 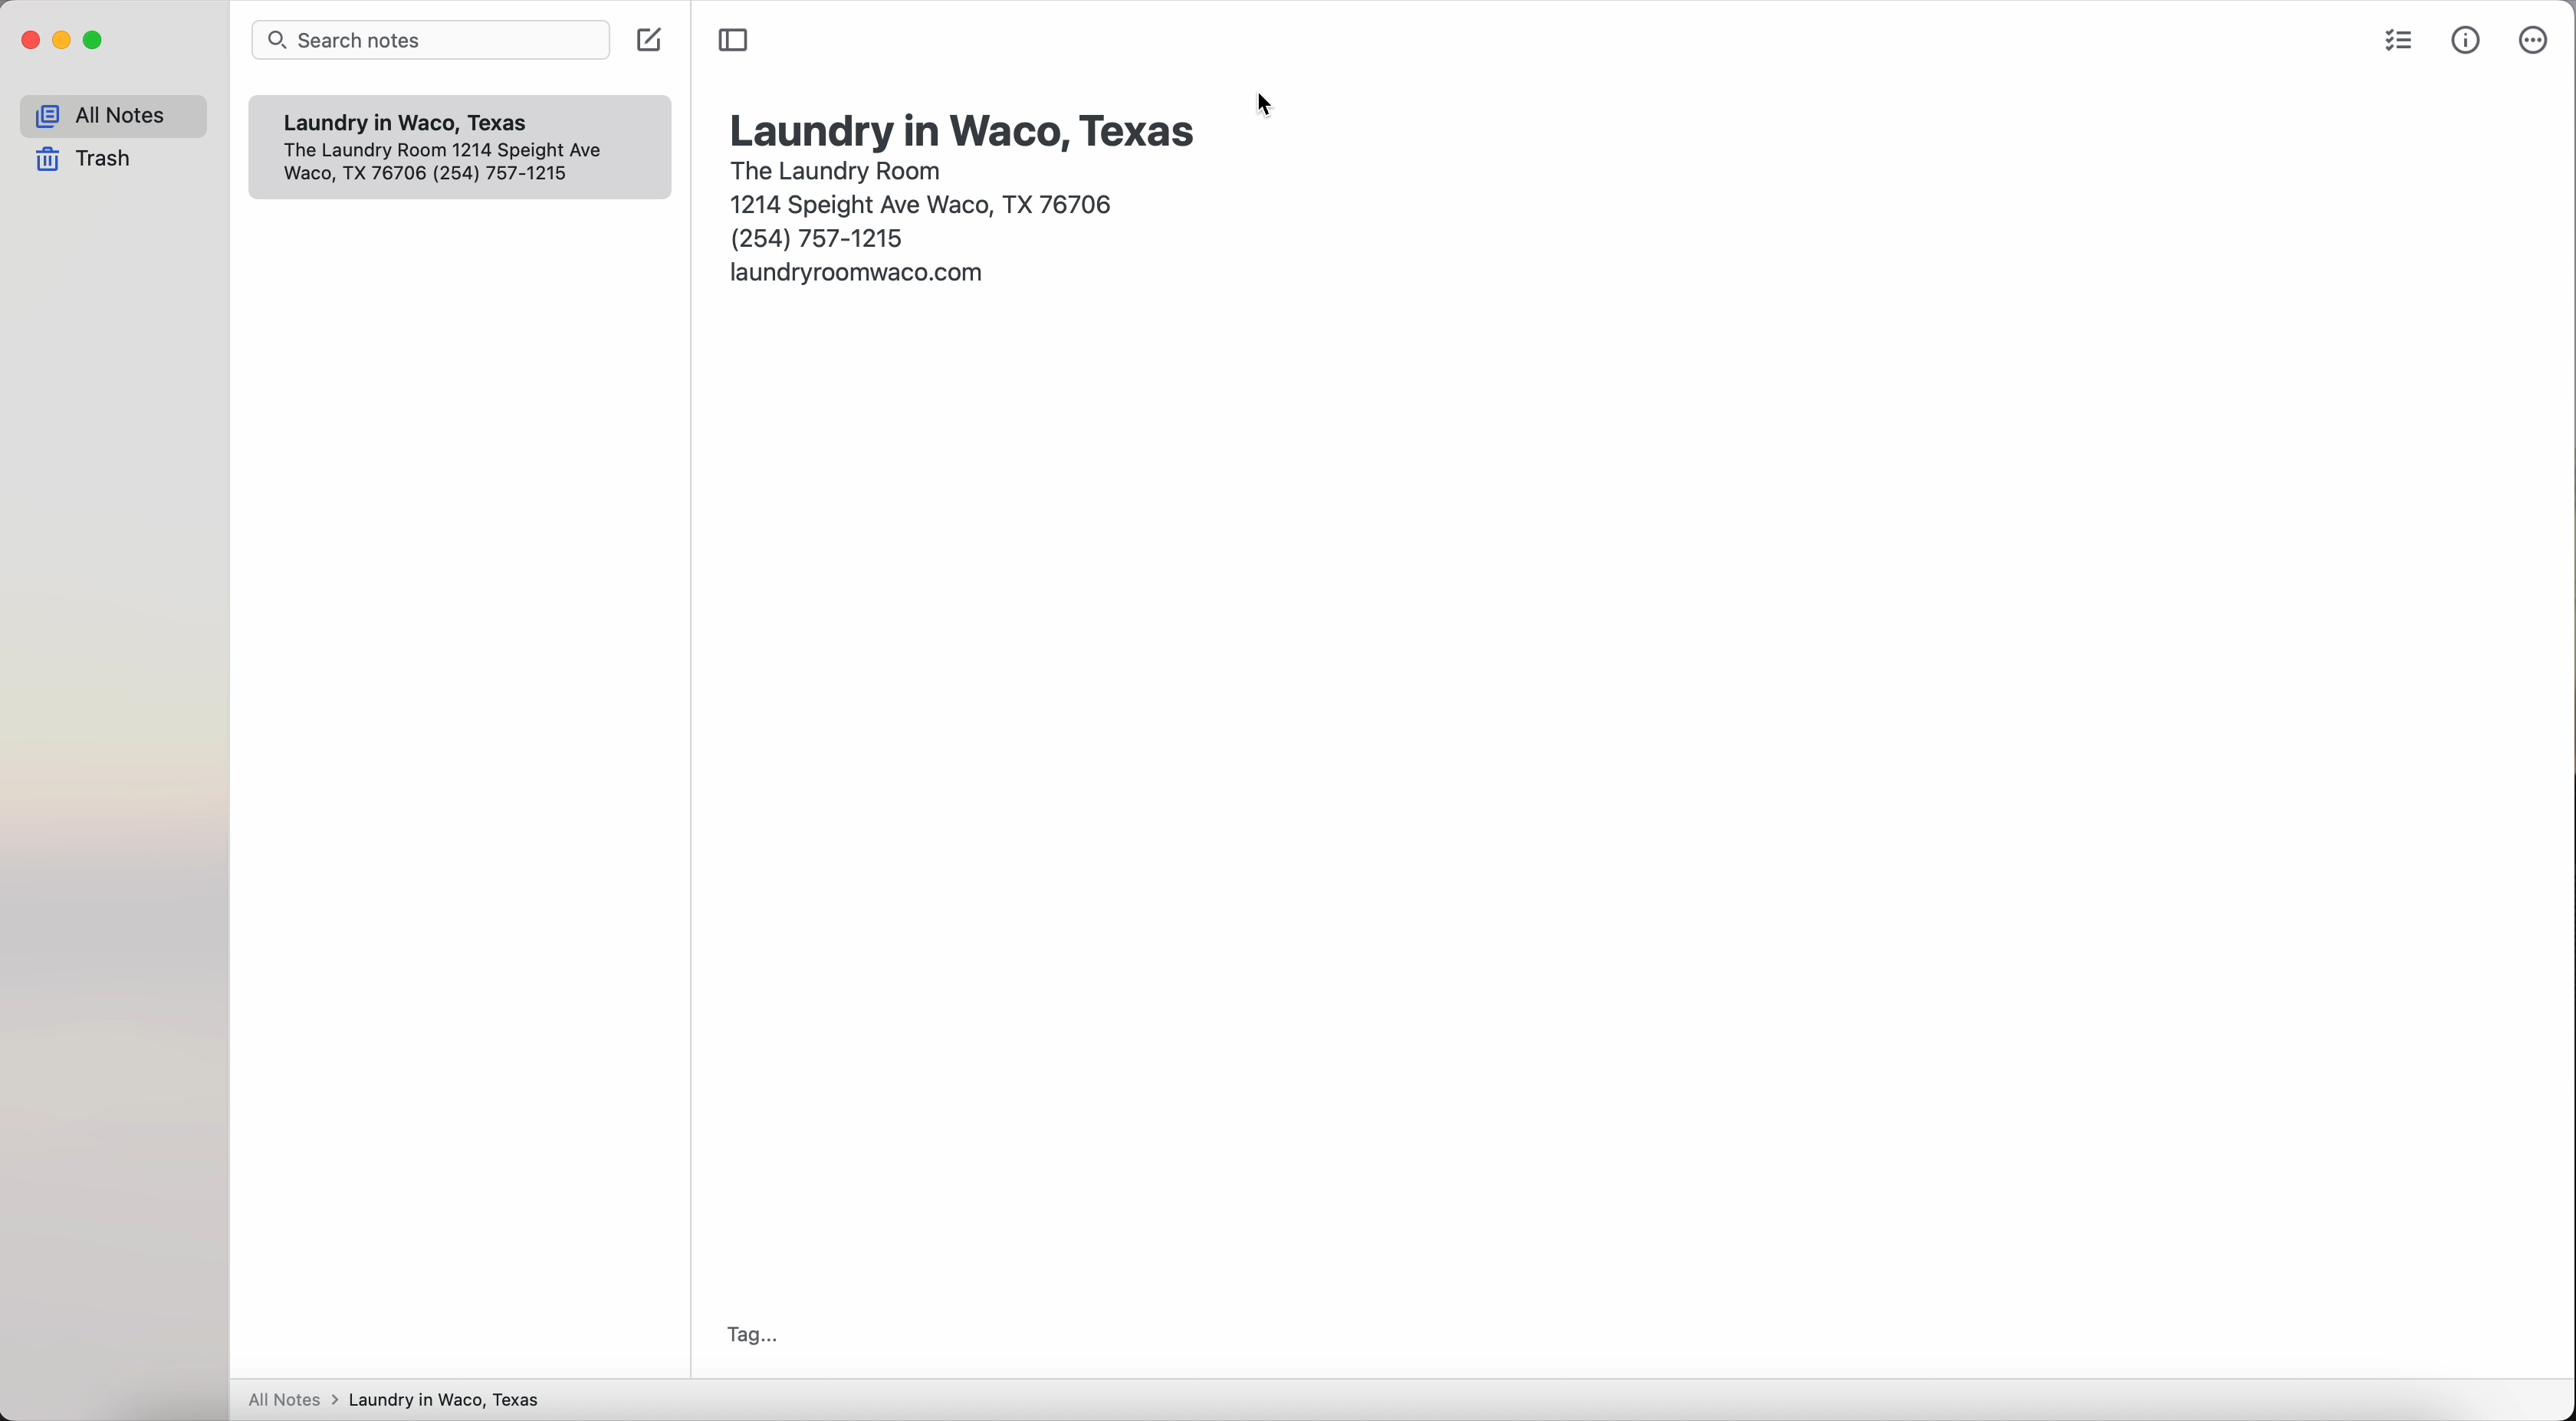 What do you see at coordinates (113, 116) in the screenshot?
I see `all notes` at bounding box center [113, 116].